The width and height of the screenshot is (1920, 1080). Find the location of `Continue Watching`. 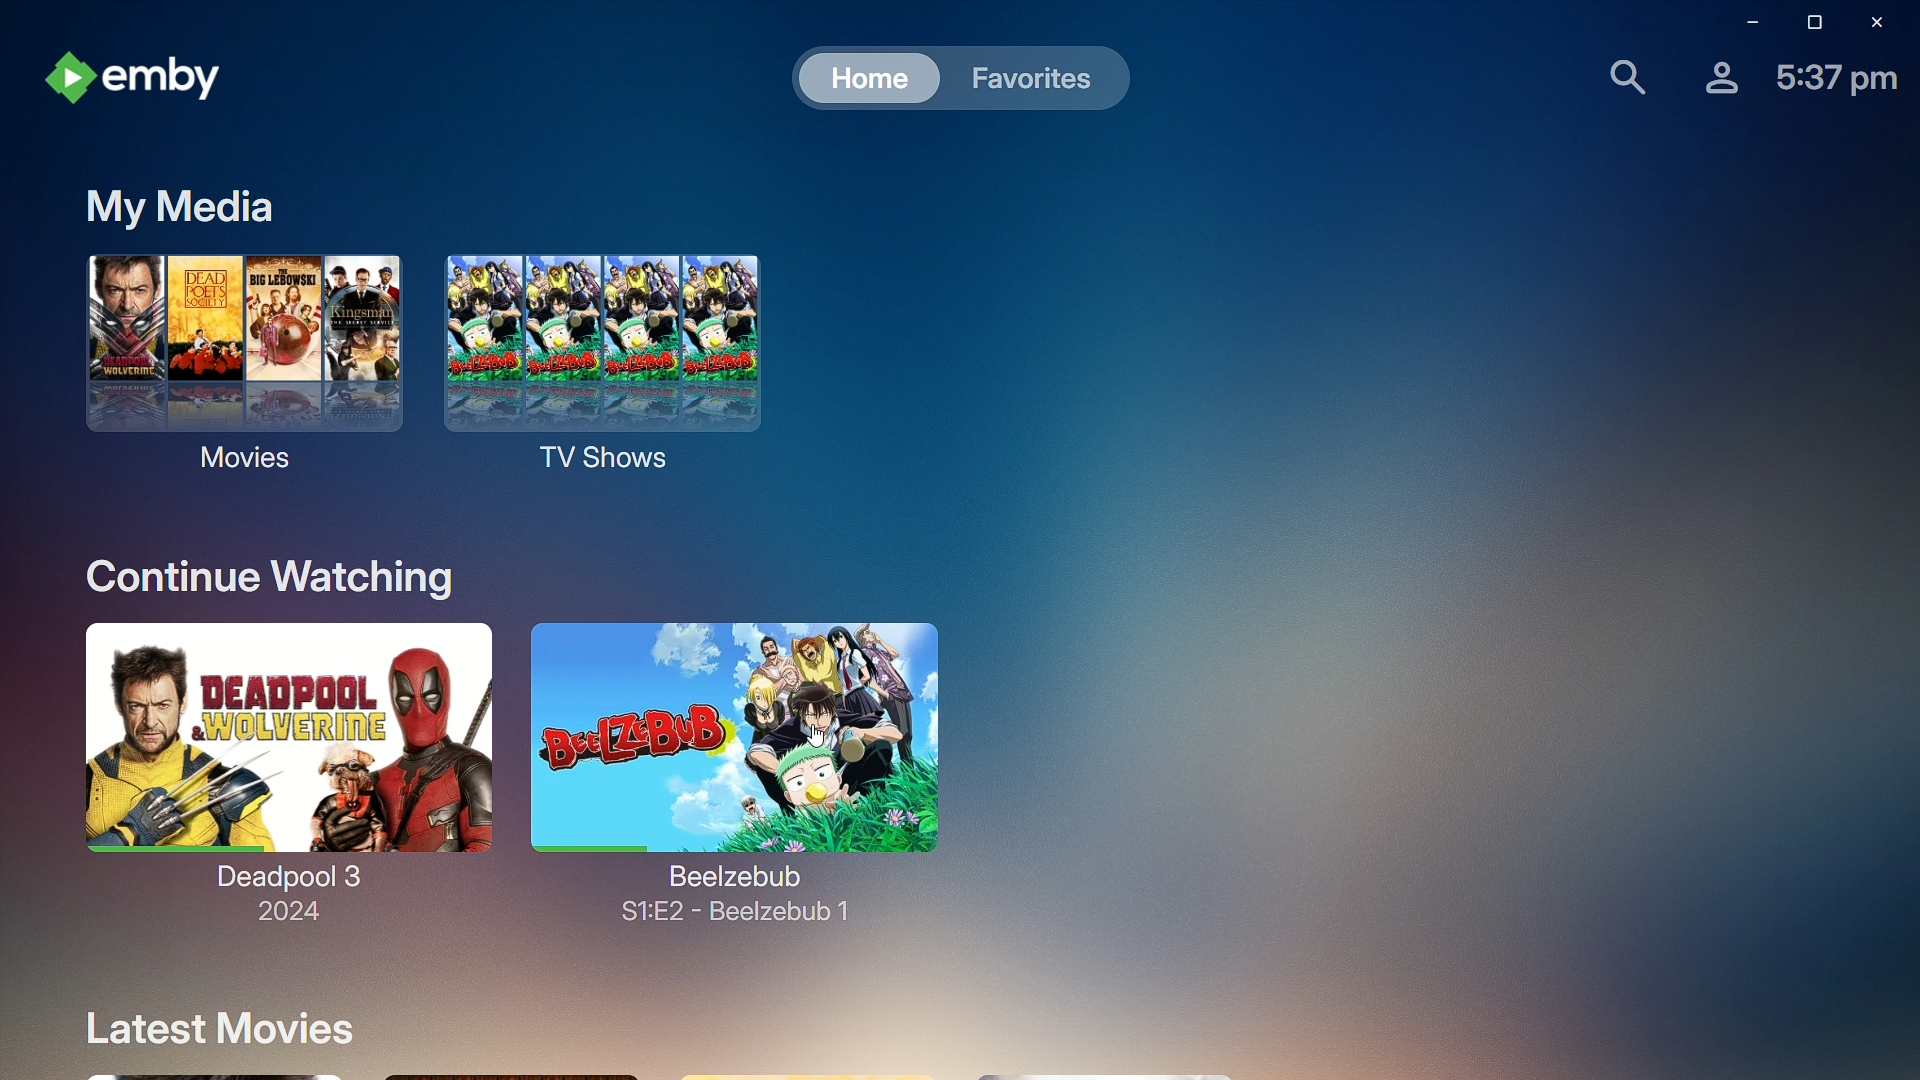

Continue Watching is located at coordinates (259, 570).